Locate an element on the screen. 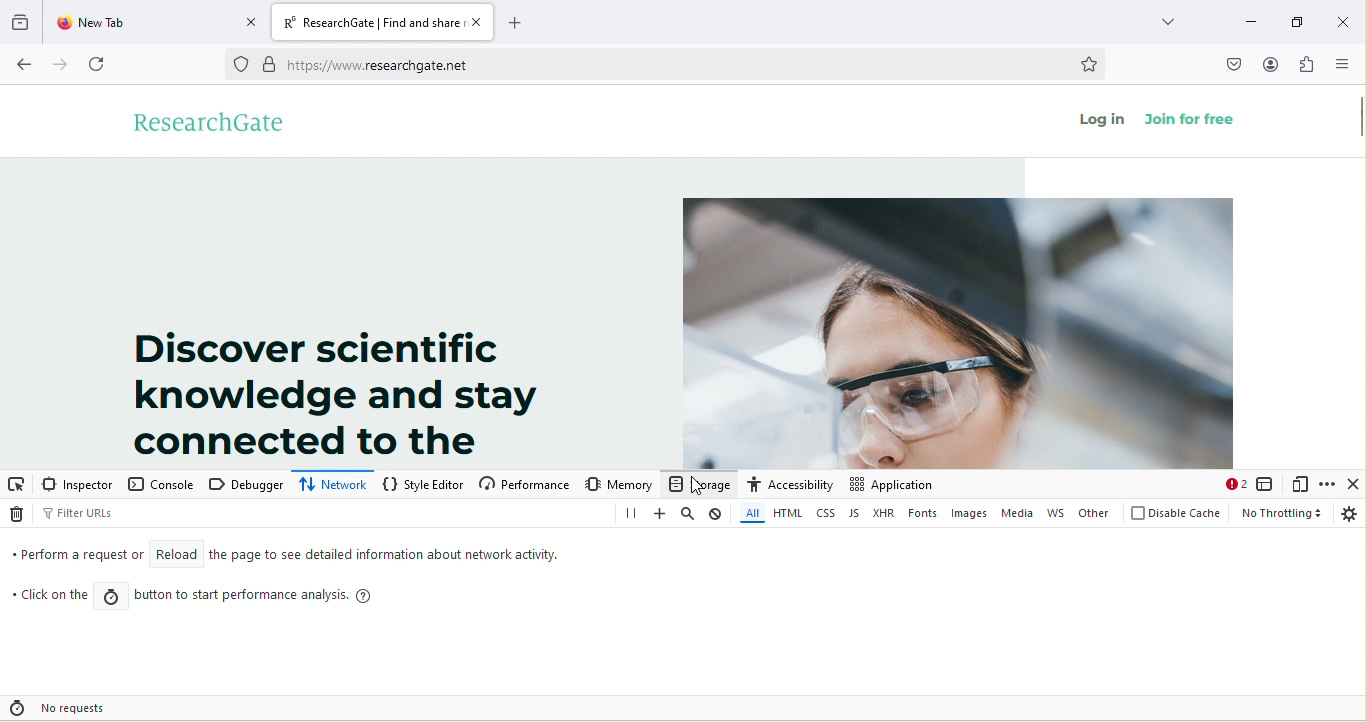 The width and height of the screenshot is (1366, 722). New Tab is located at coordinates (146, 22).